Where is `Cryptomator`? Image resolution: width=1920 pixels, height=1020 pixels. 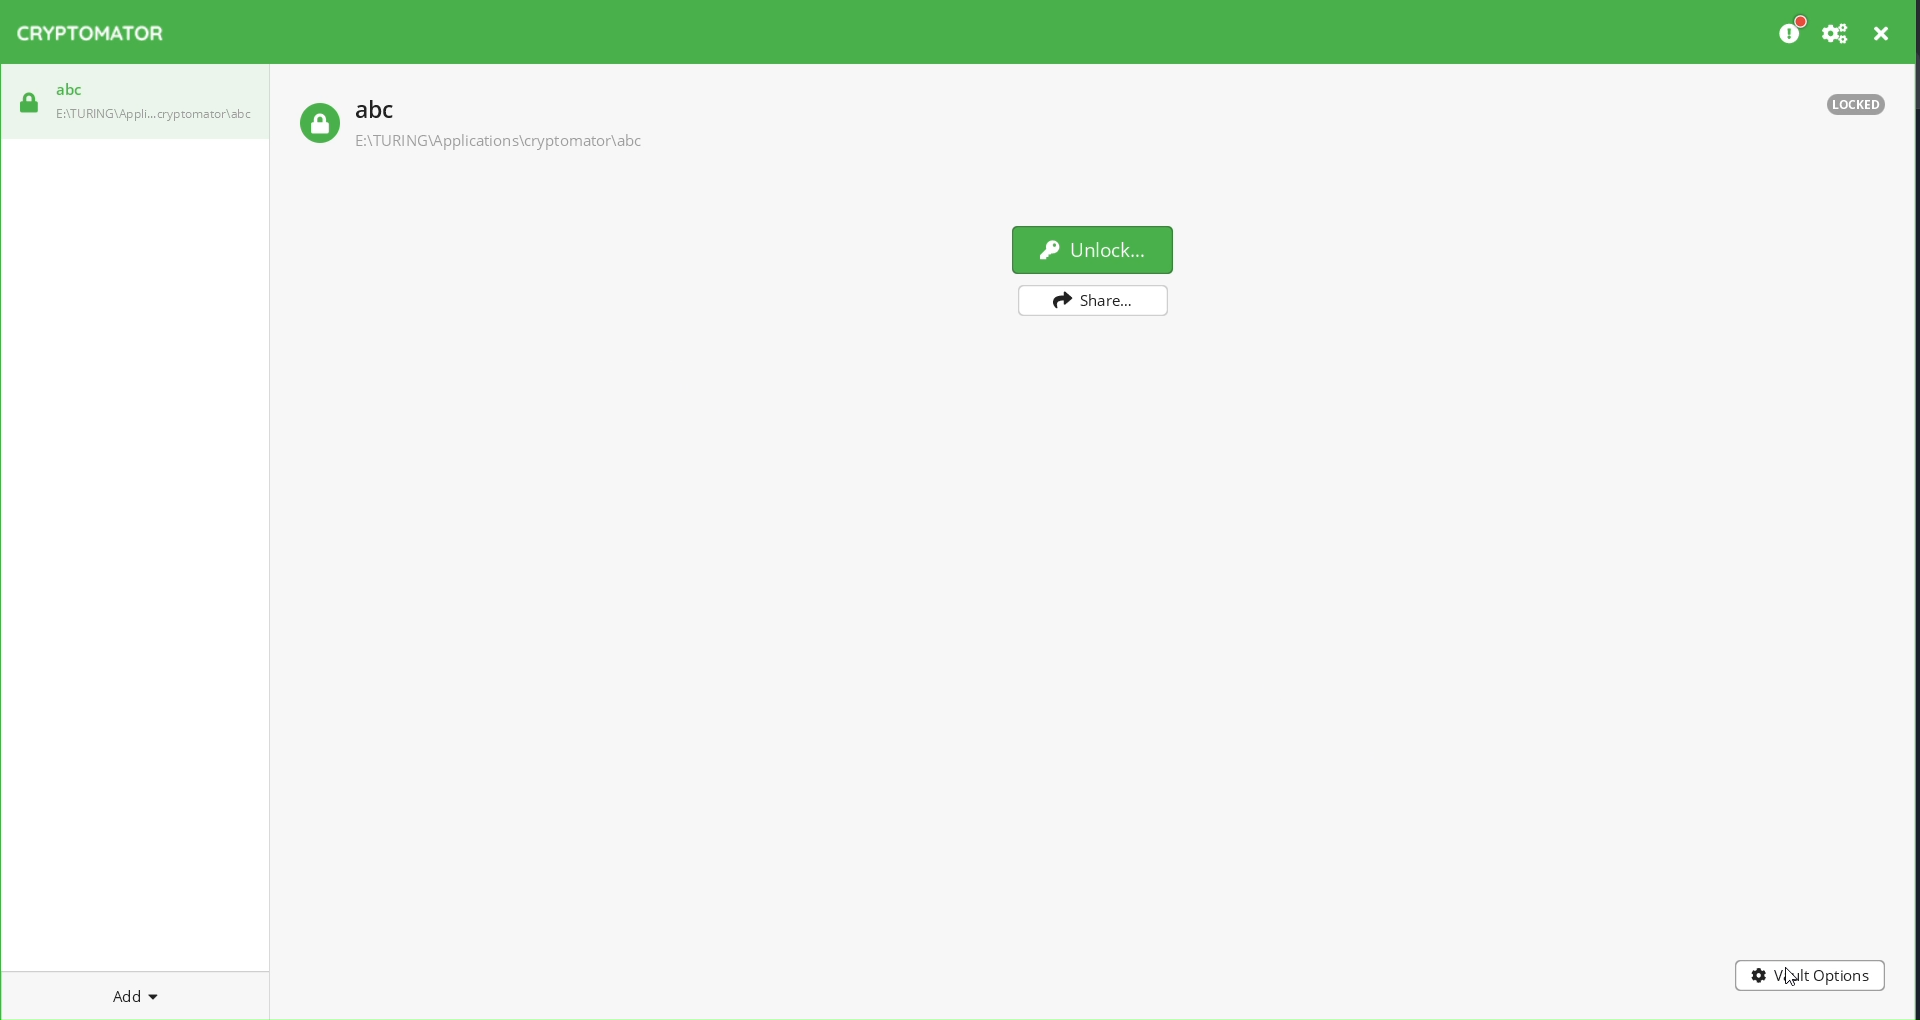 Cryptomator is located at coordinates (98, 36).